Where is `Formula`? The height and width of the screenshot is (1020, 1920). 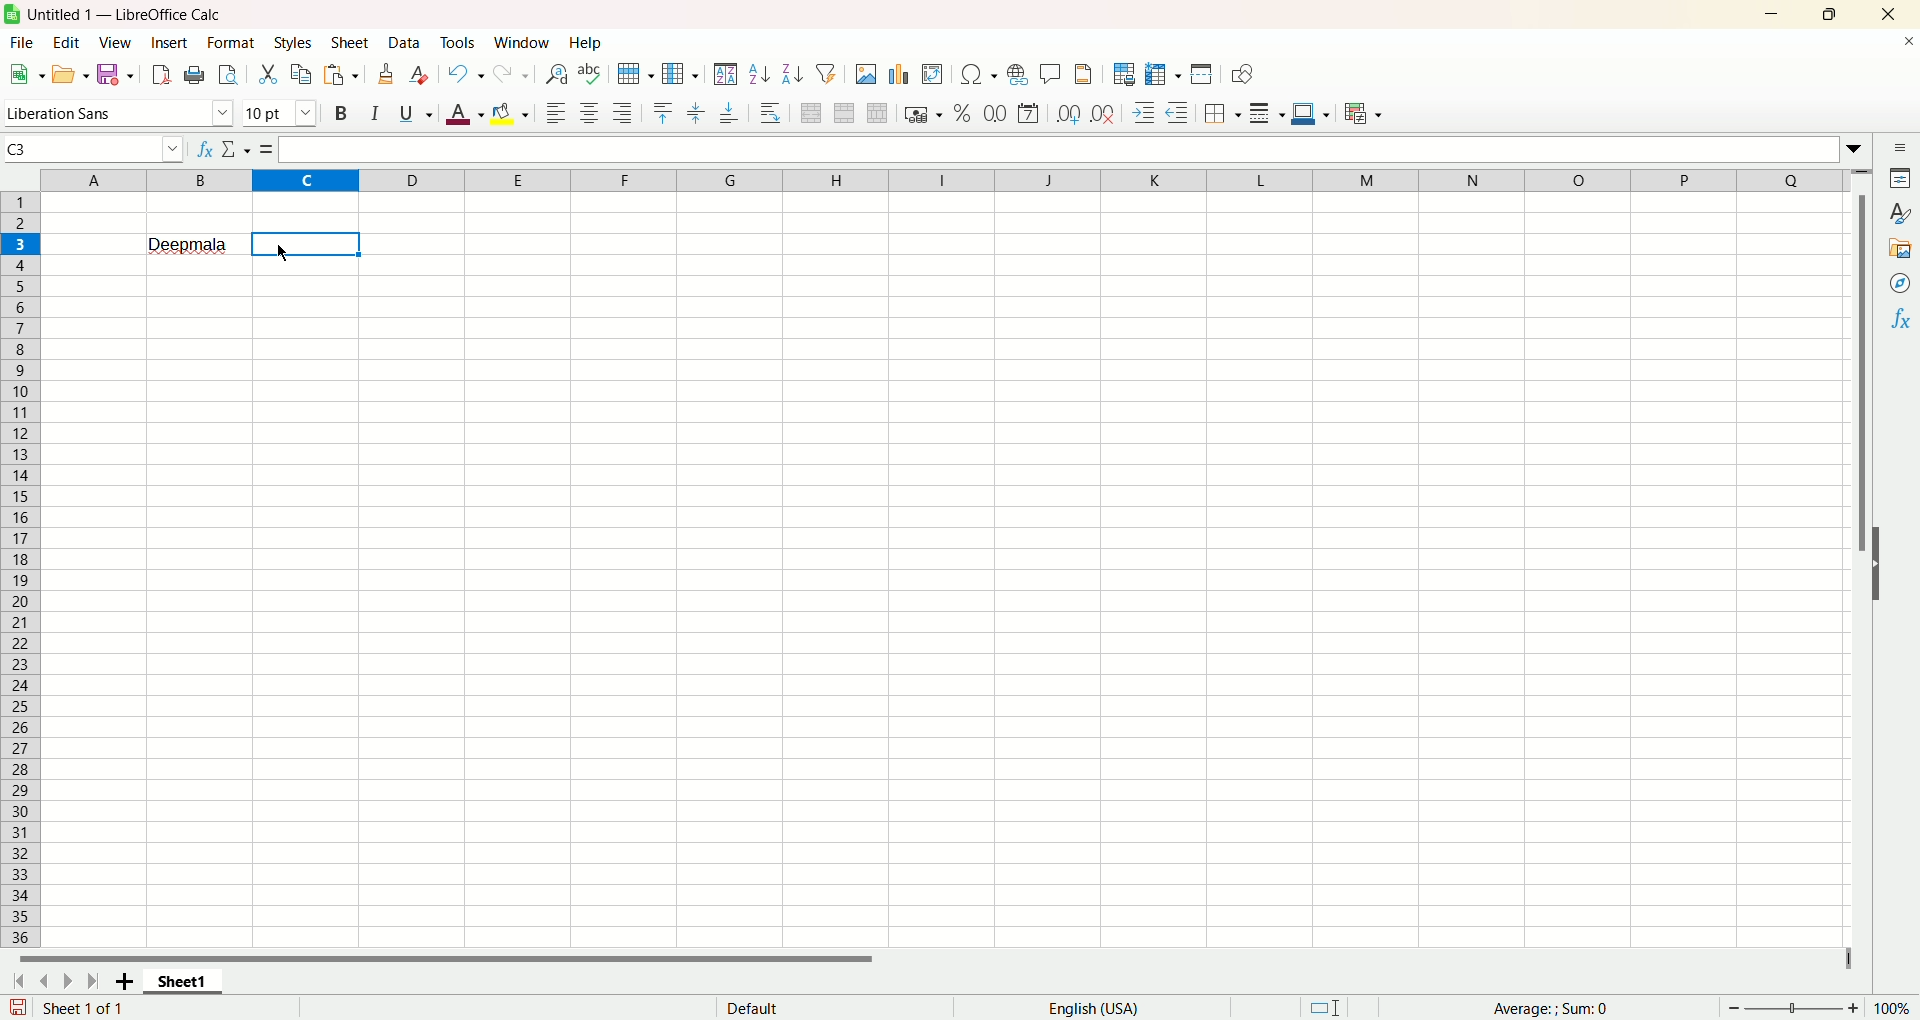
Formula is located at coordinates (267, 149).